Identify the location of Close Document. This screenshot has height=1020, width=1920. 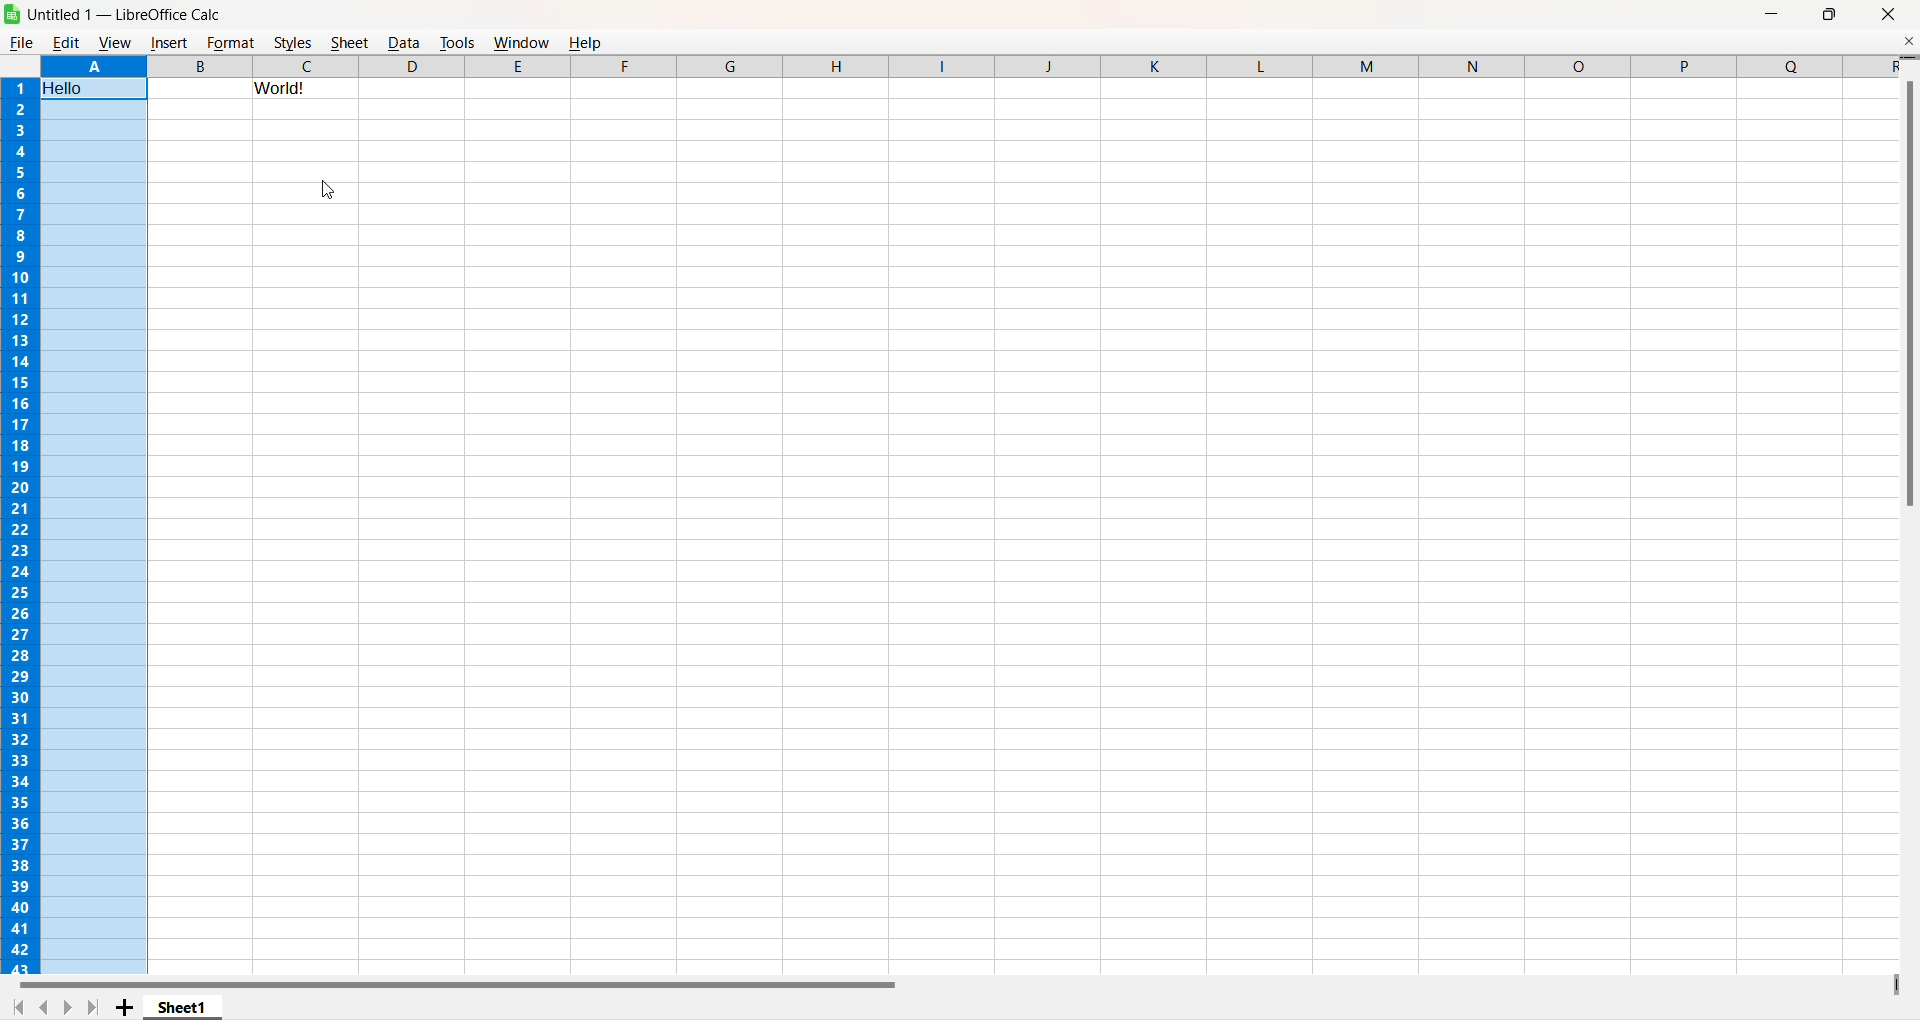
(1908, 40).